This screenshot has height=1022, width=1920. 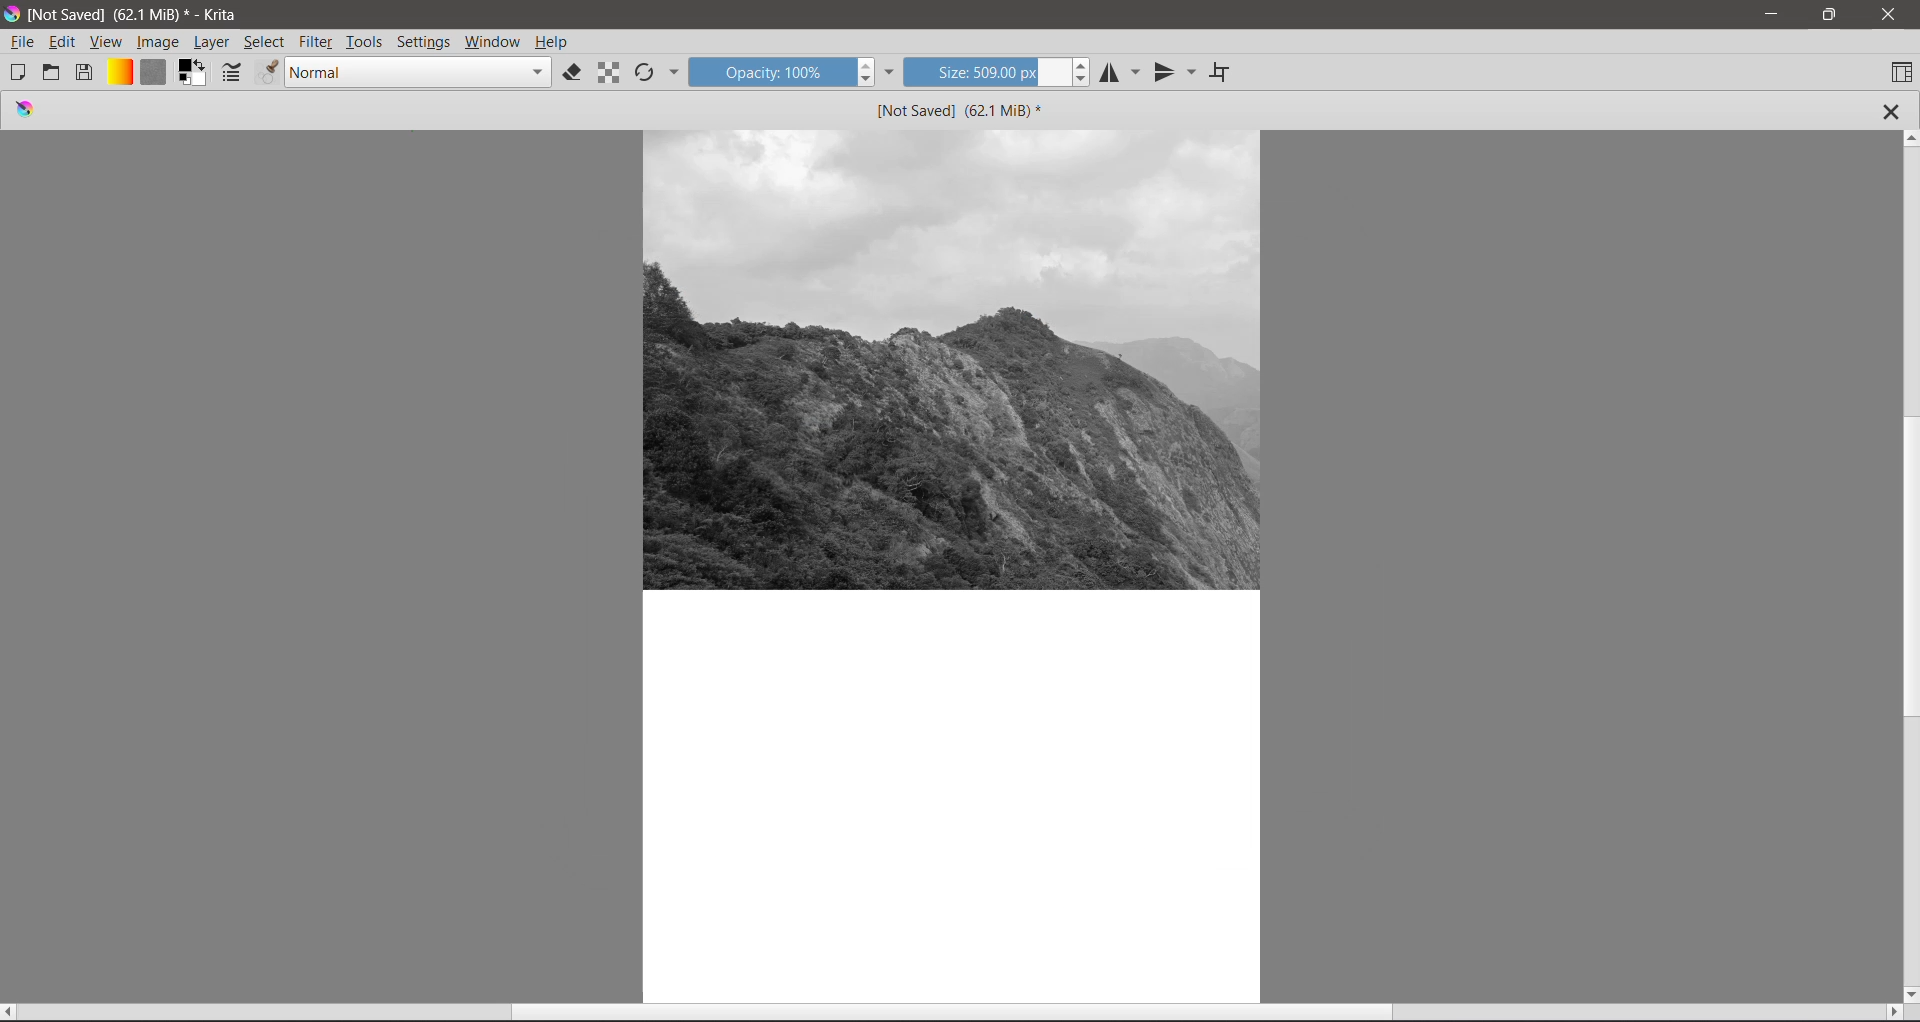 I want to click on Reload Original Preset, so click(x=646, y=72).